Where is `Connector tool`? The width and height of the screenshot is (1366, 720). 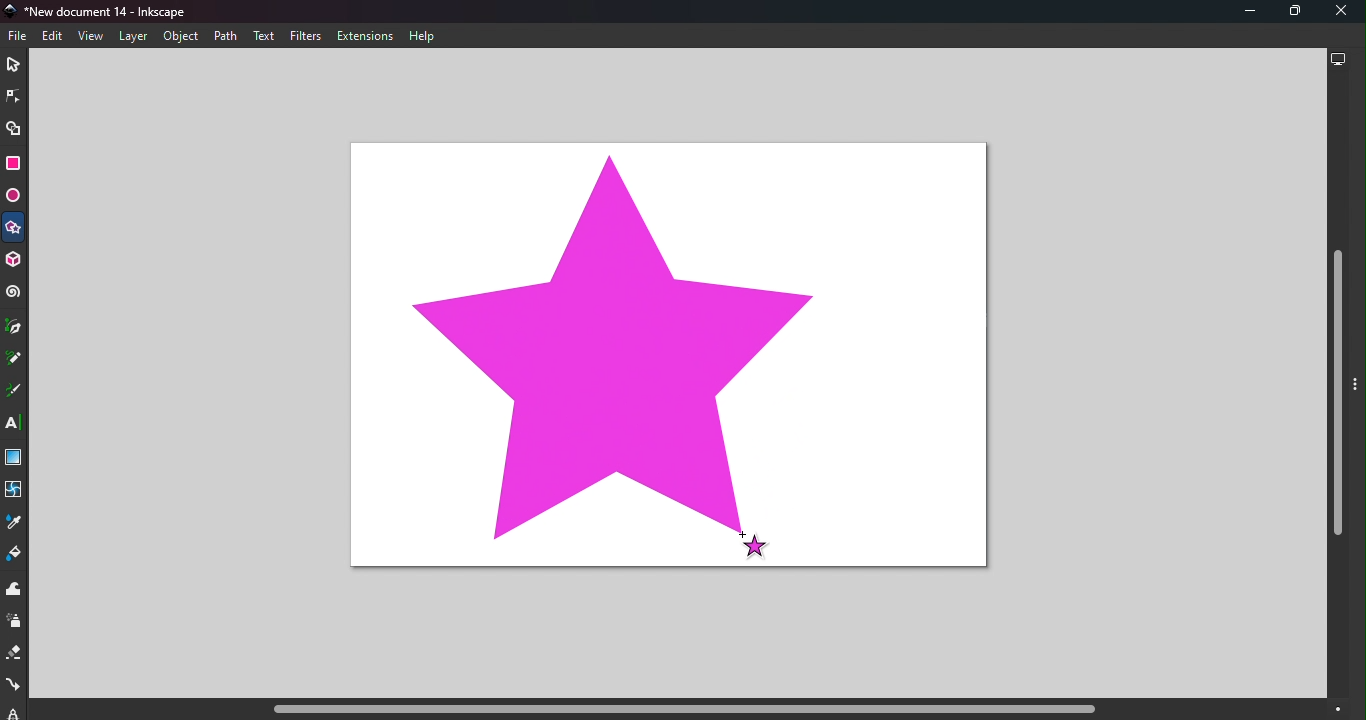
Connector tool is located at coordinates (13, 687).